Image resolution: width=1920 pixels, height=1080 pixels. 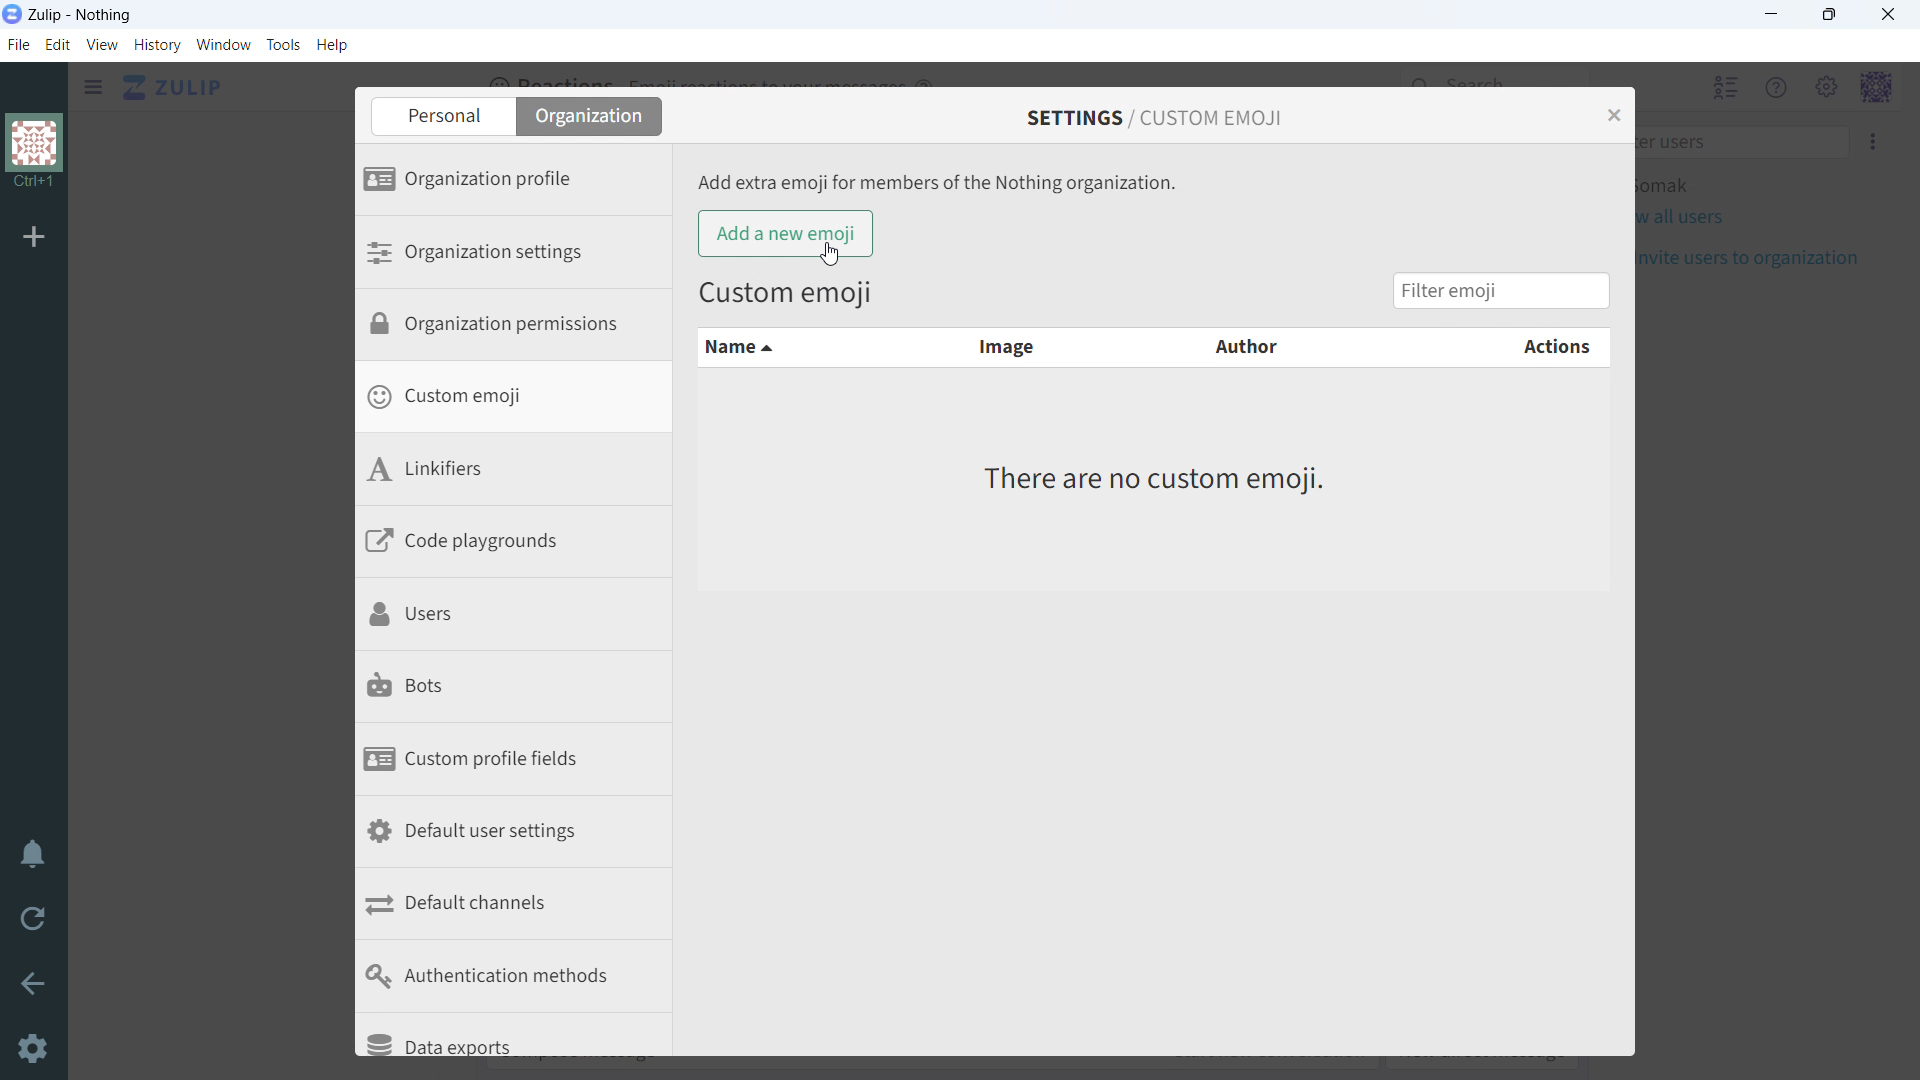 What do you see at coordinates (103, 45) in the screenshot?
I see `view` at bounding box center [103, 45].